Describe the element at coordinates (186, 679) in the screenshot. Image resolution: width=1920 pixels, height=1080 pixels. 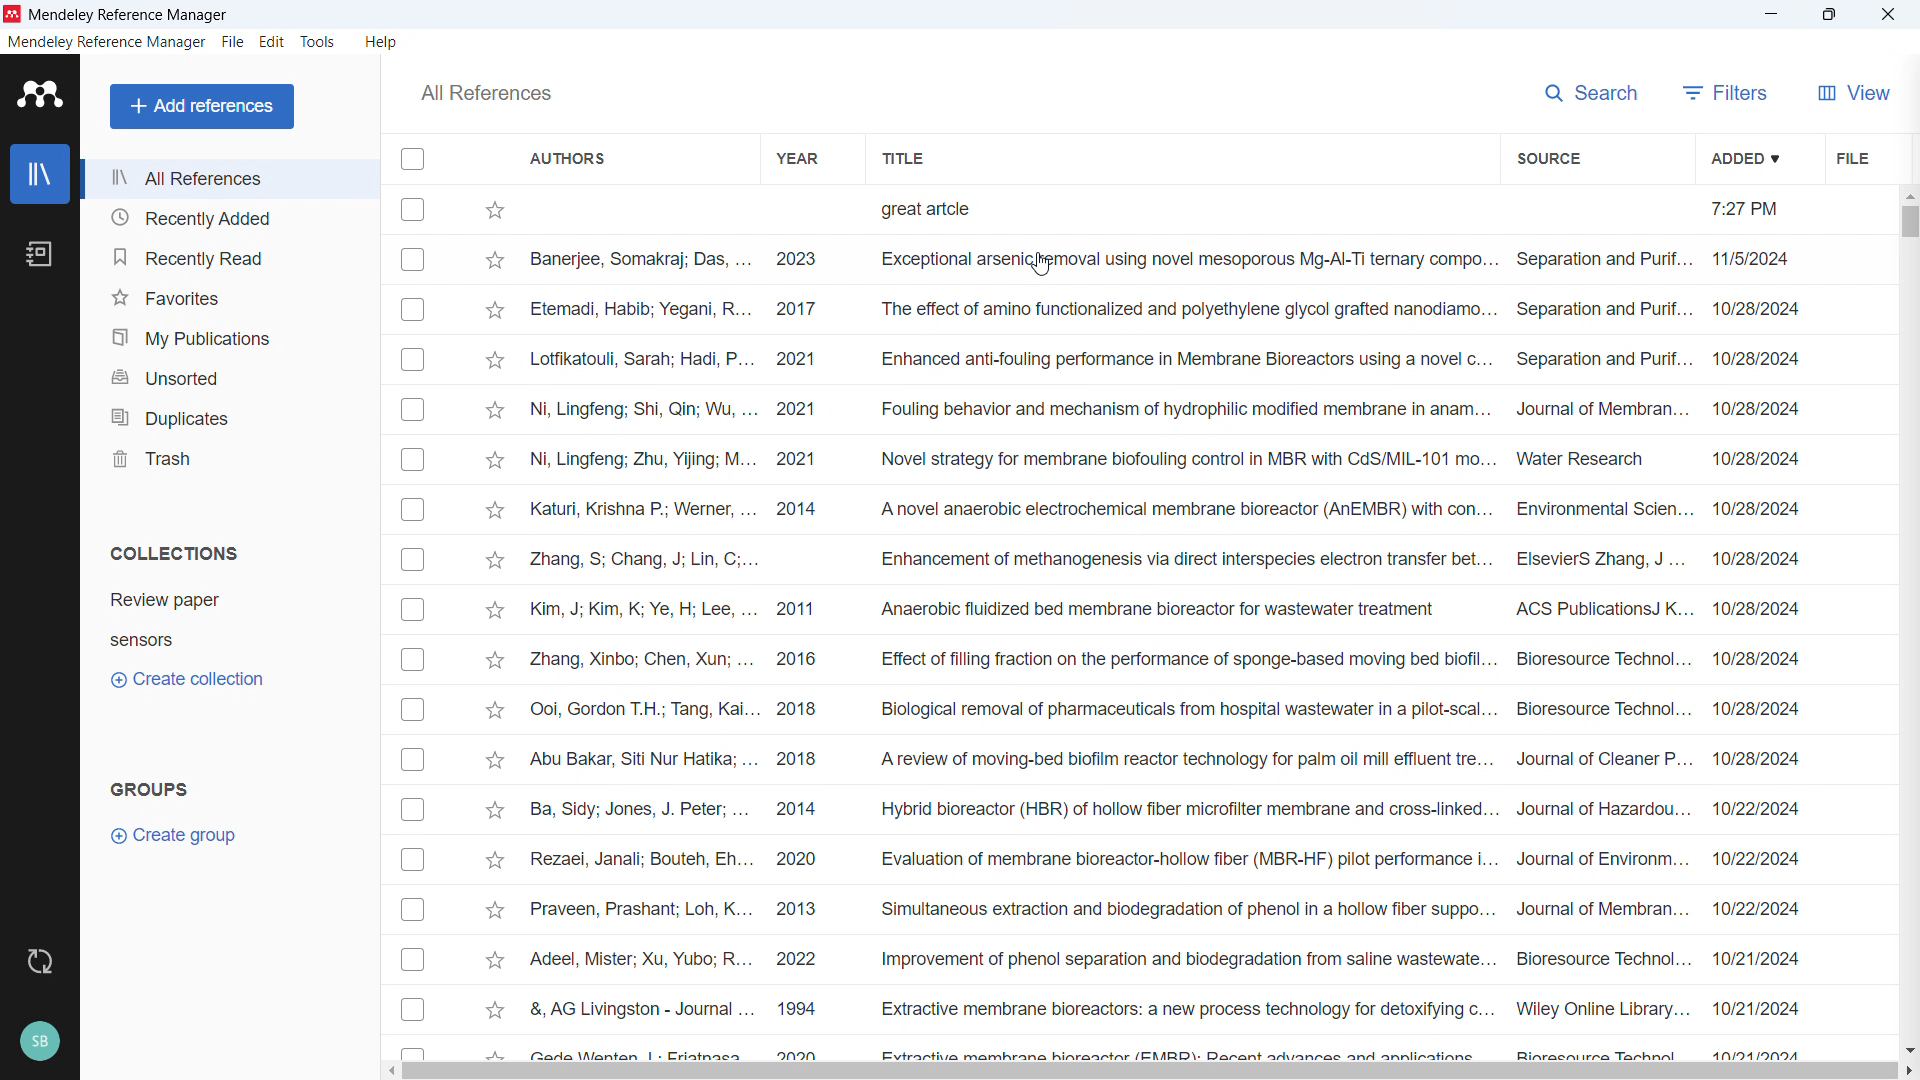
I see `Create collection ` at that location.